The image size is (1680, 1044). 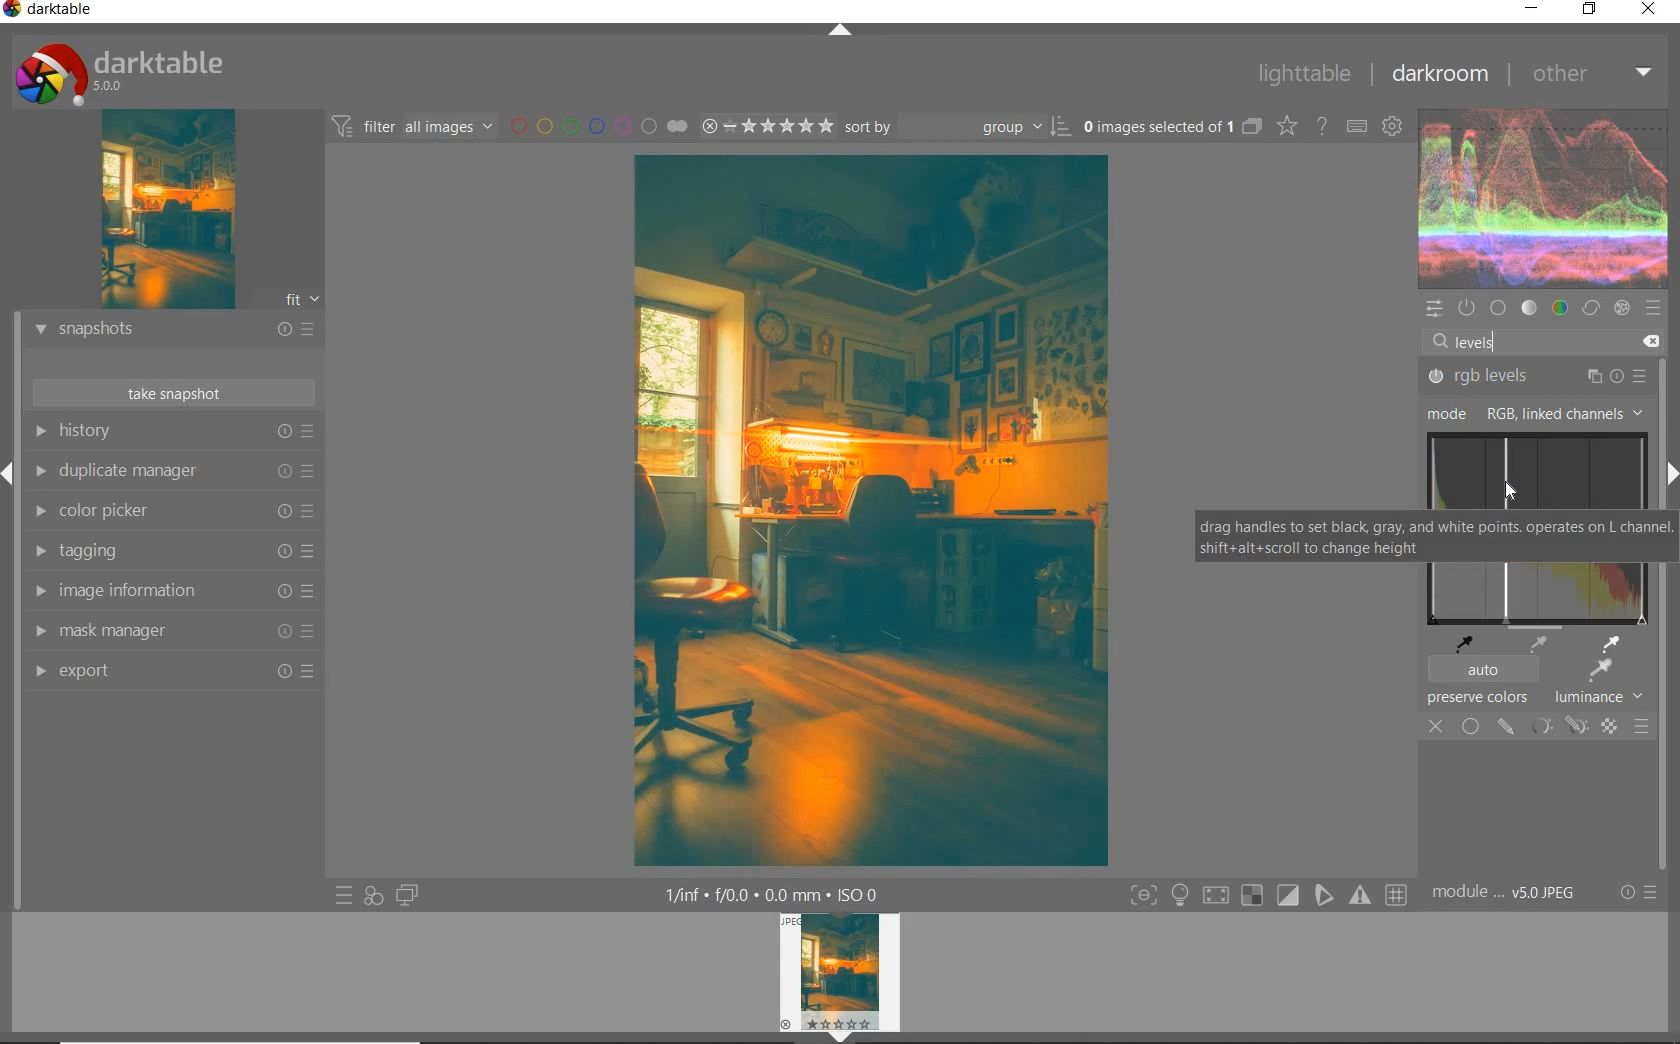 What do you see at coordinates (1470, 726) in the screenshot?
I see `uniformly` at bounding box center [1470, 726].